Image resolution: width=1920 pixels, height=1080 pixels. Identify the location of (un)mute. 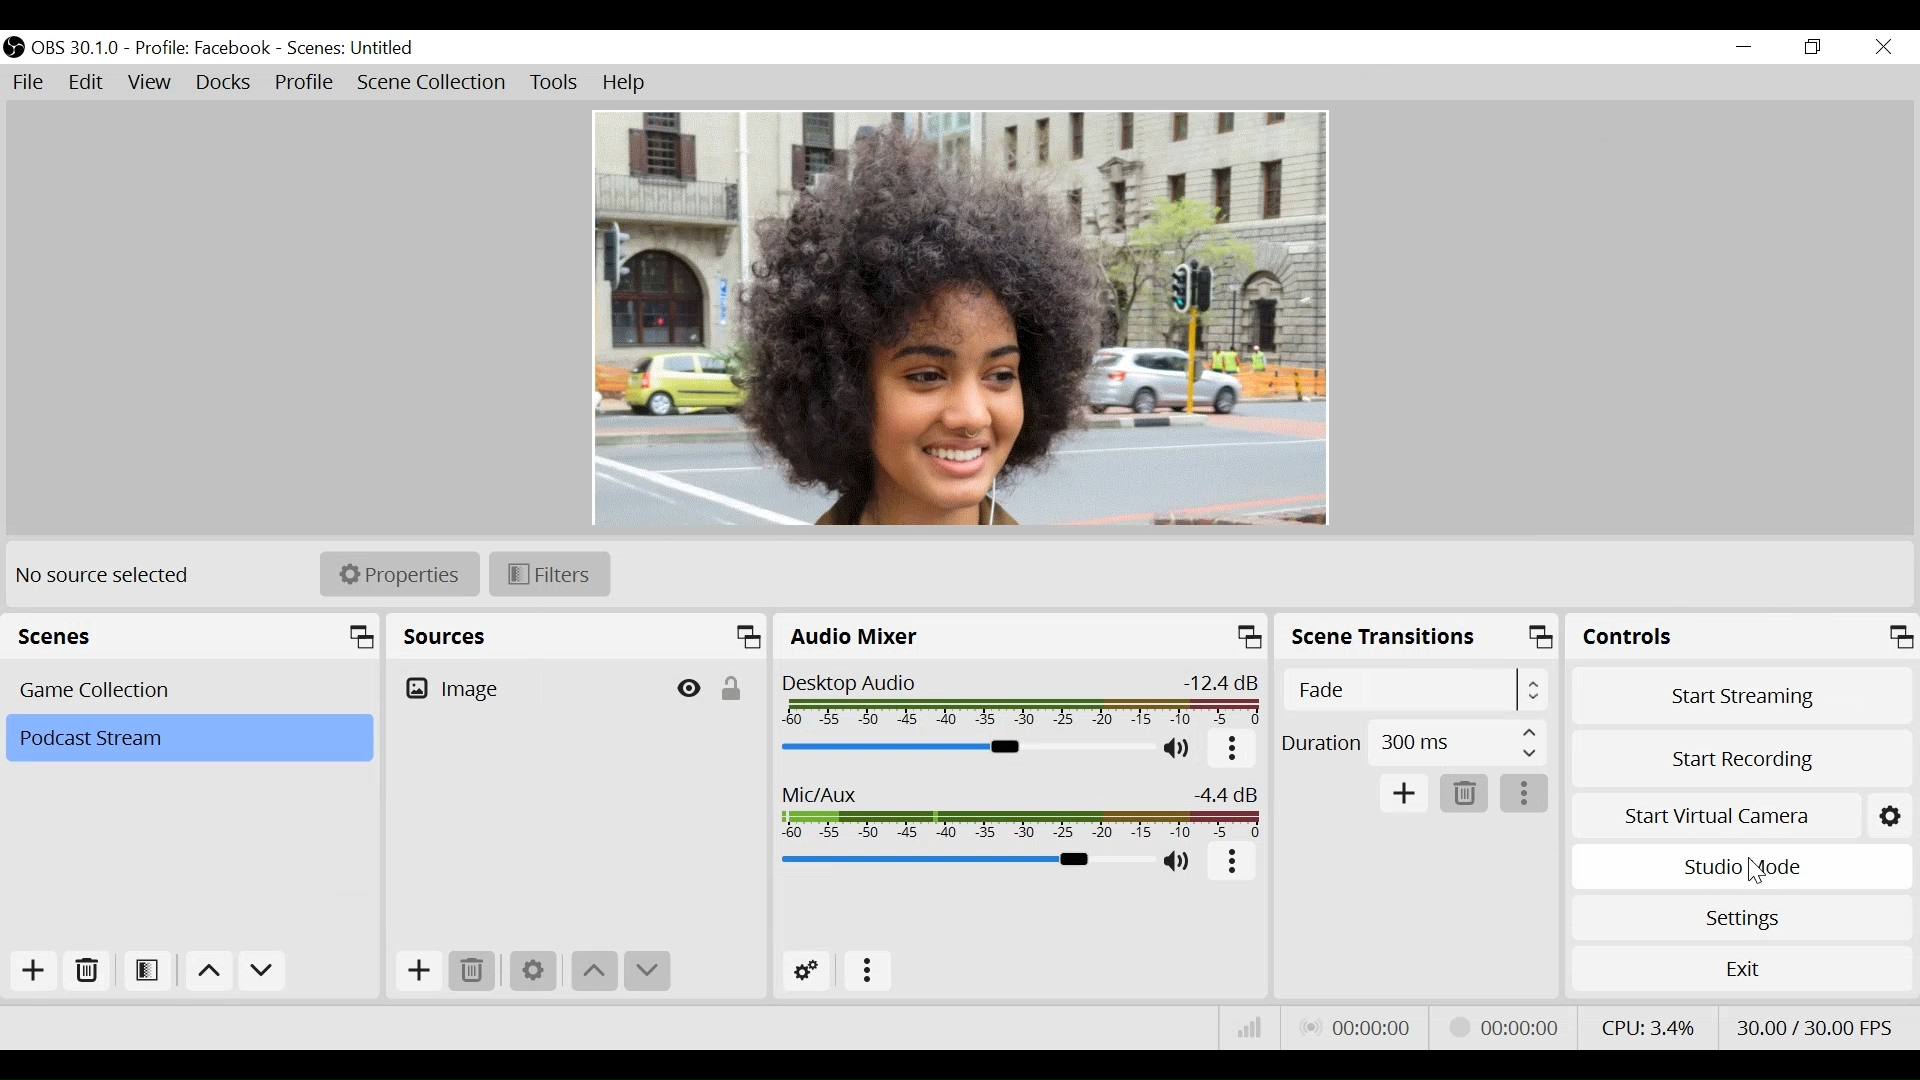
(1179, 750).